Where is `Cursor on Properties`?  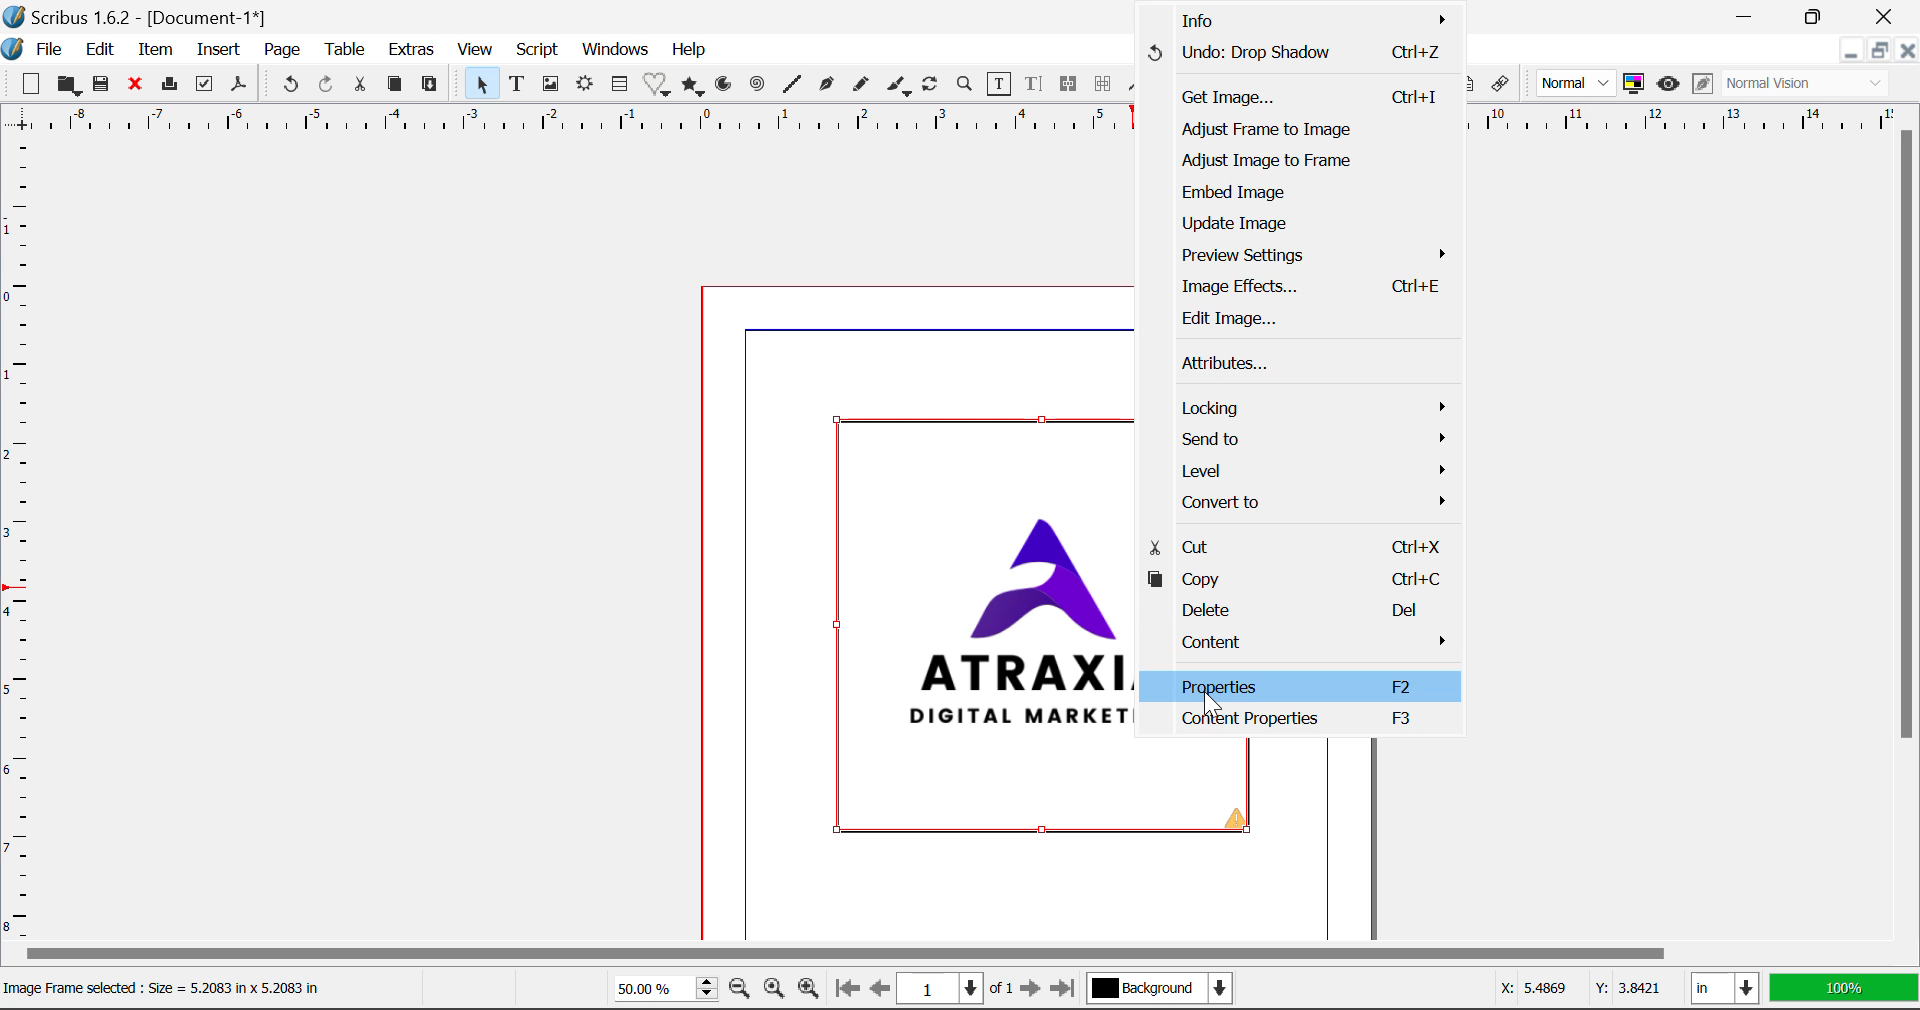
Cursor on Properties is located at coordinates (1208, 698).